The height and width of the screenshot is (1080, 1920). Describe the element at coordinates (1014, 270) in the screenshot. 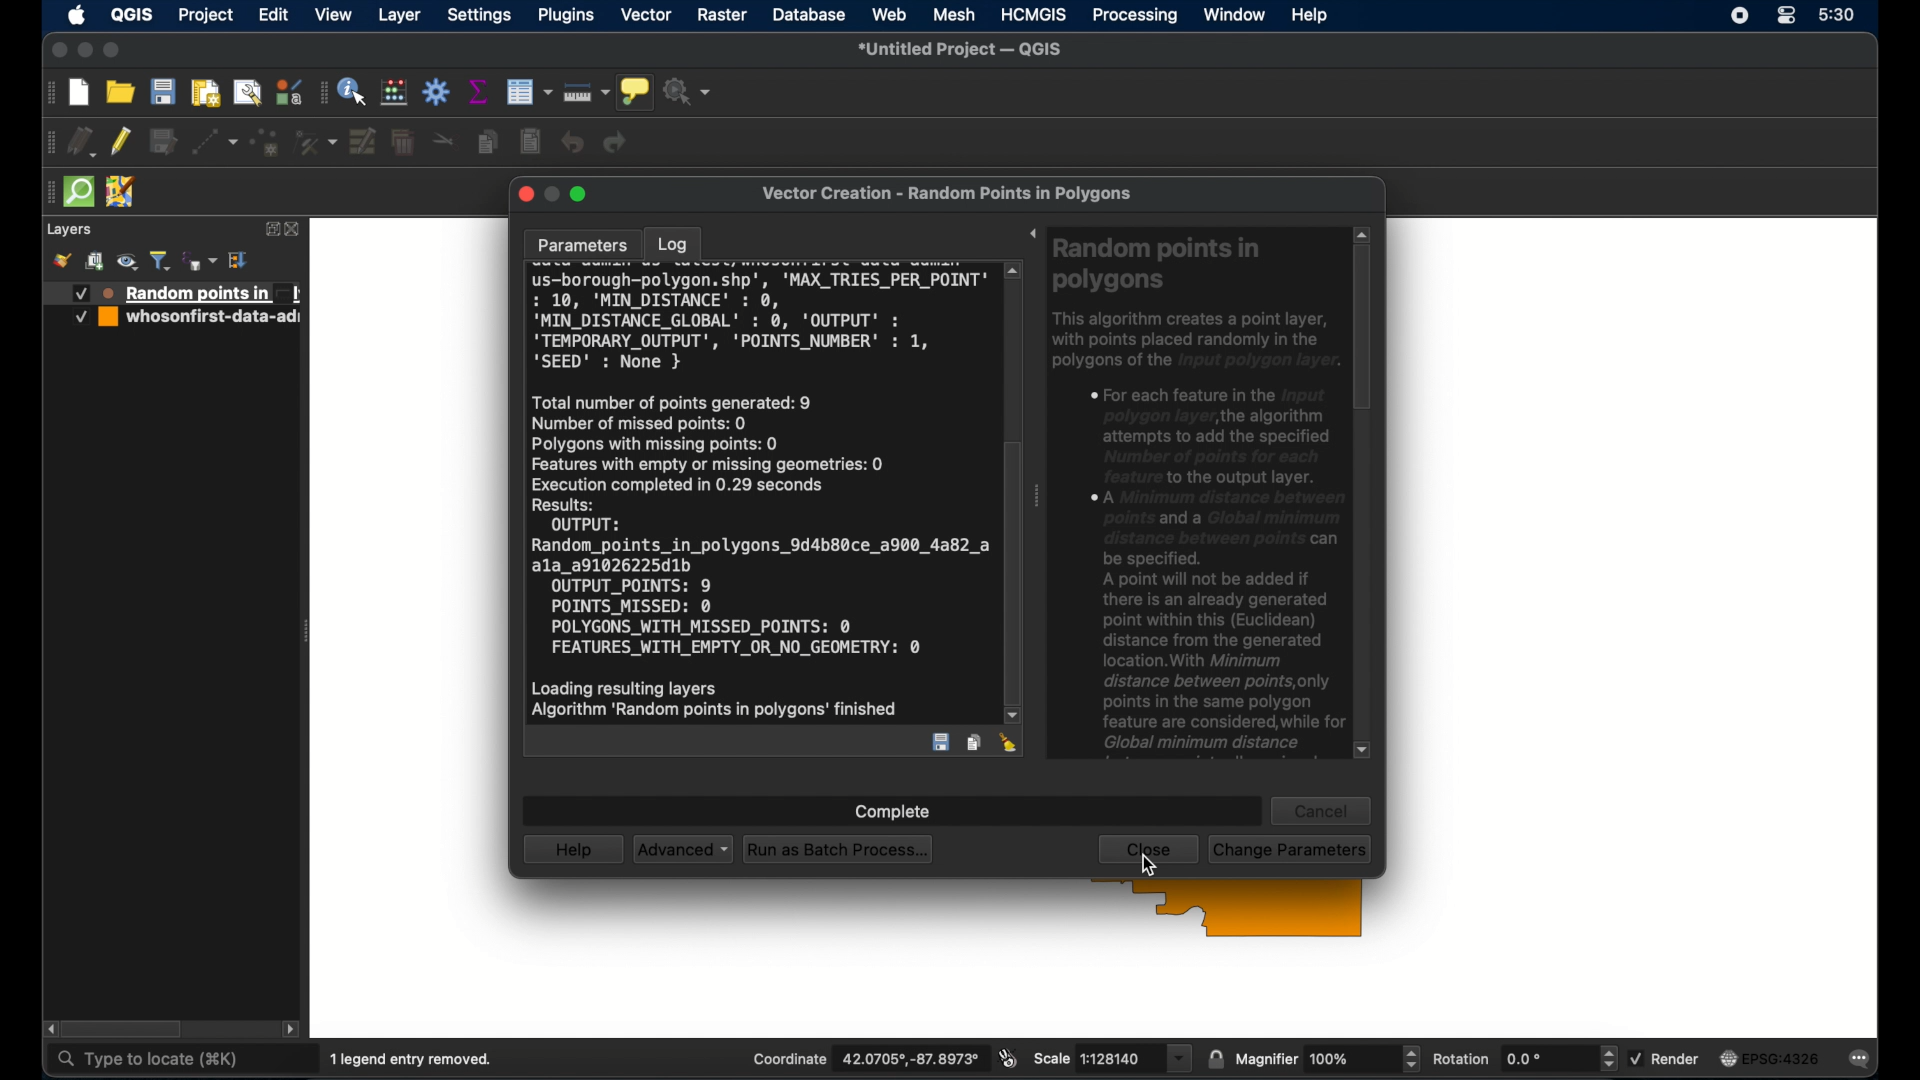

I see `scroll up arrow` at that location.